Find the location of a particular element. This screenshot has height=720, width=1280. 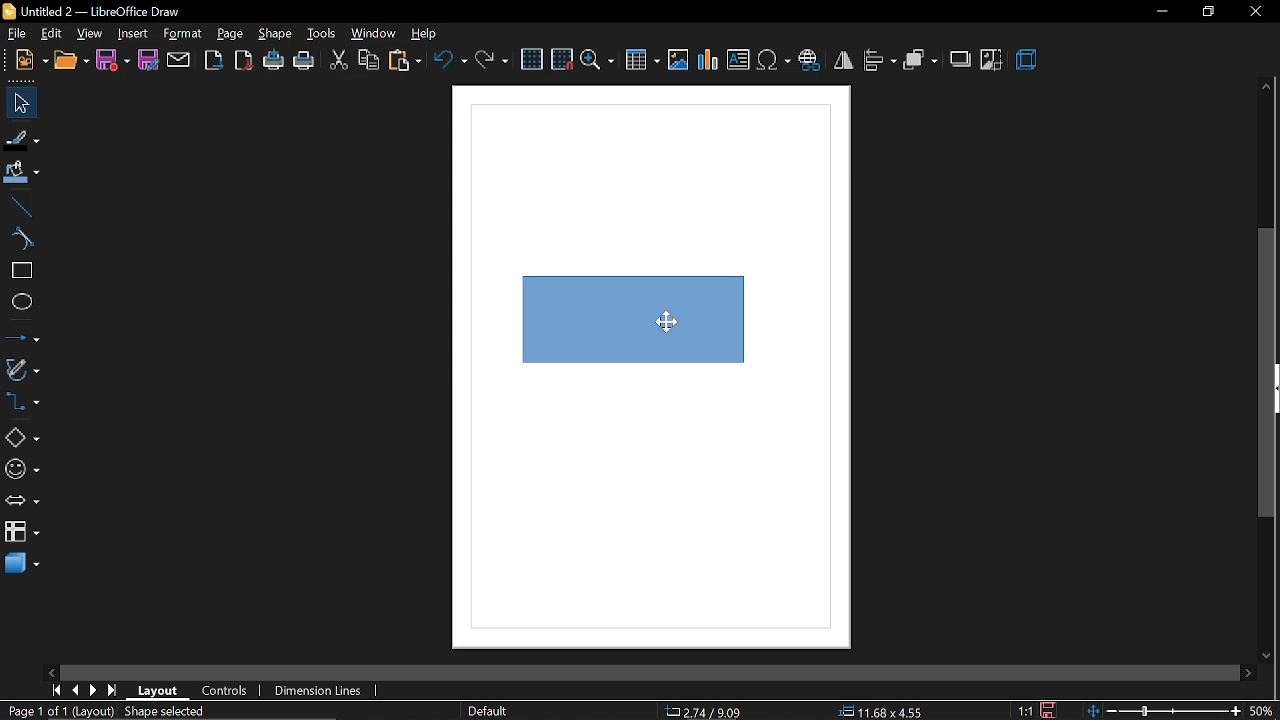

next page is located at coordinates (94, 692).